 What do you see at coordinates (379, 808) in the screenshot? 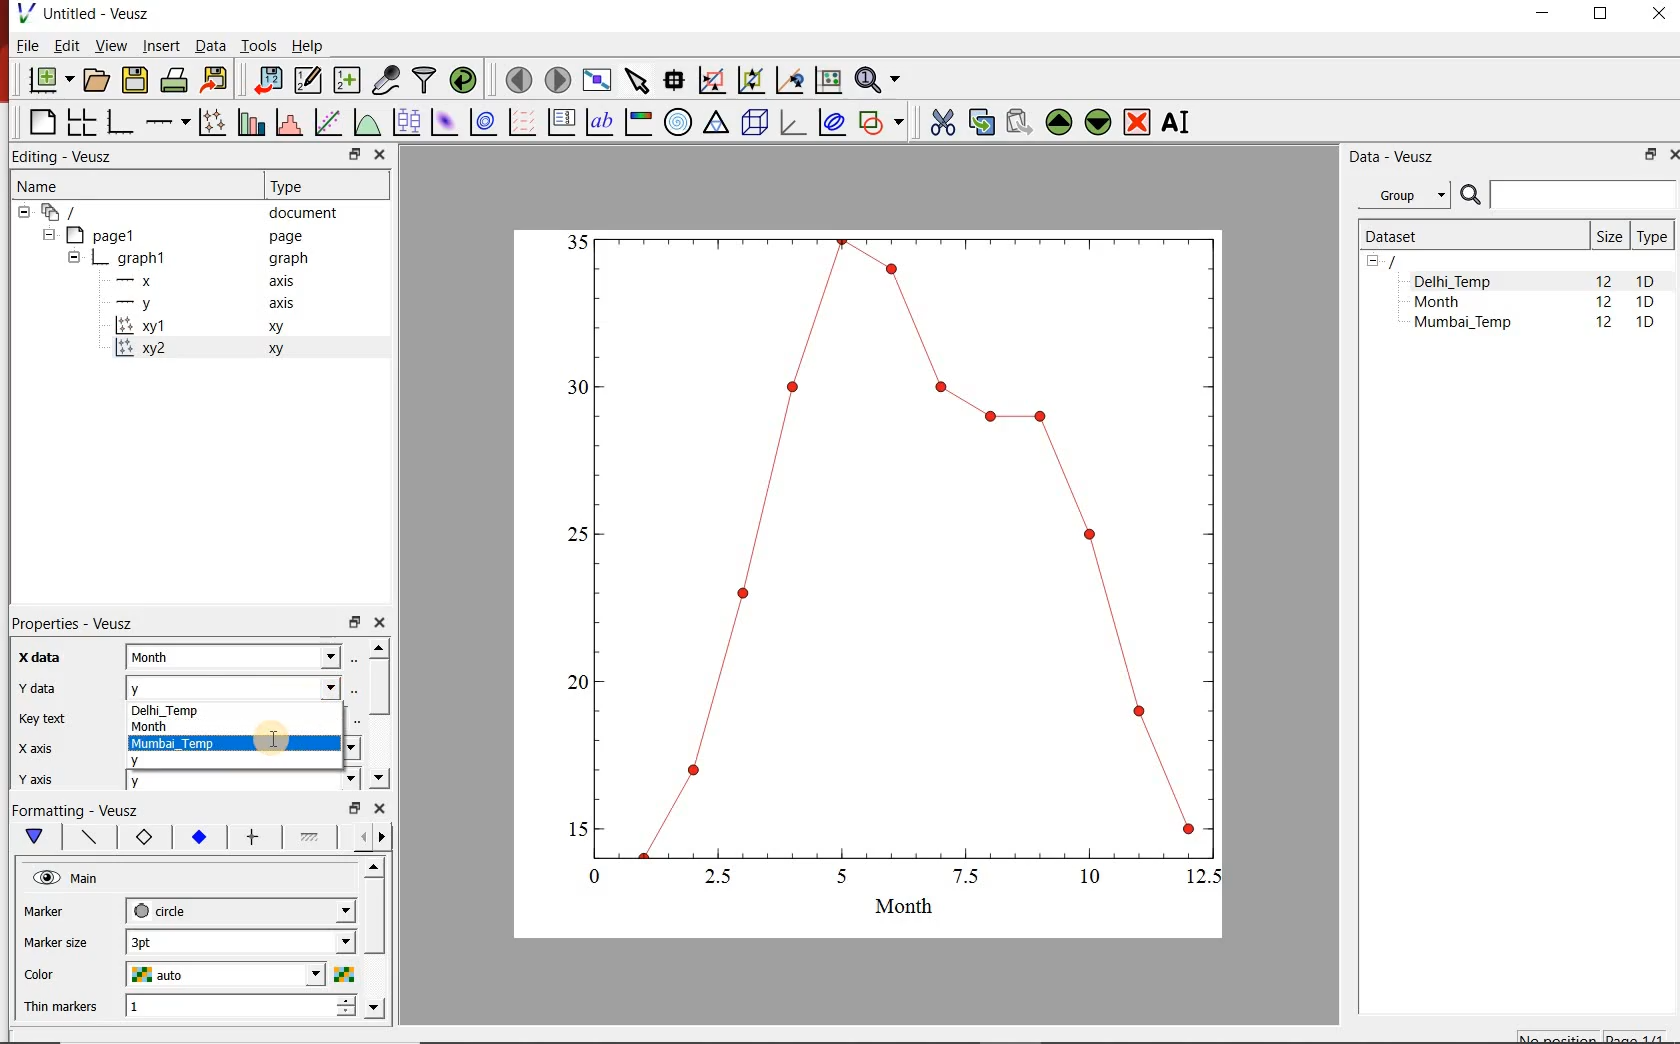
I see `close` at bounding box center [379, 808].